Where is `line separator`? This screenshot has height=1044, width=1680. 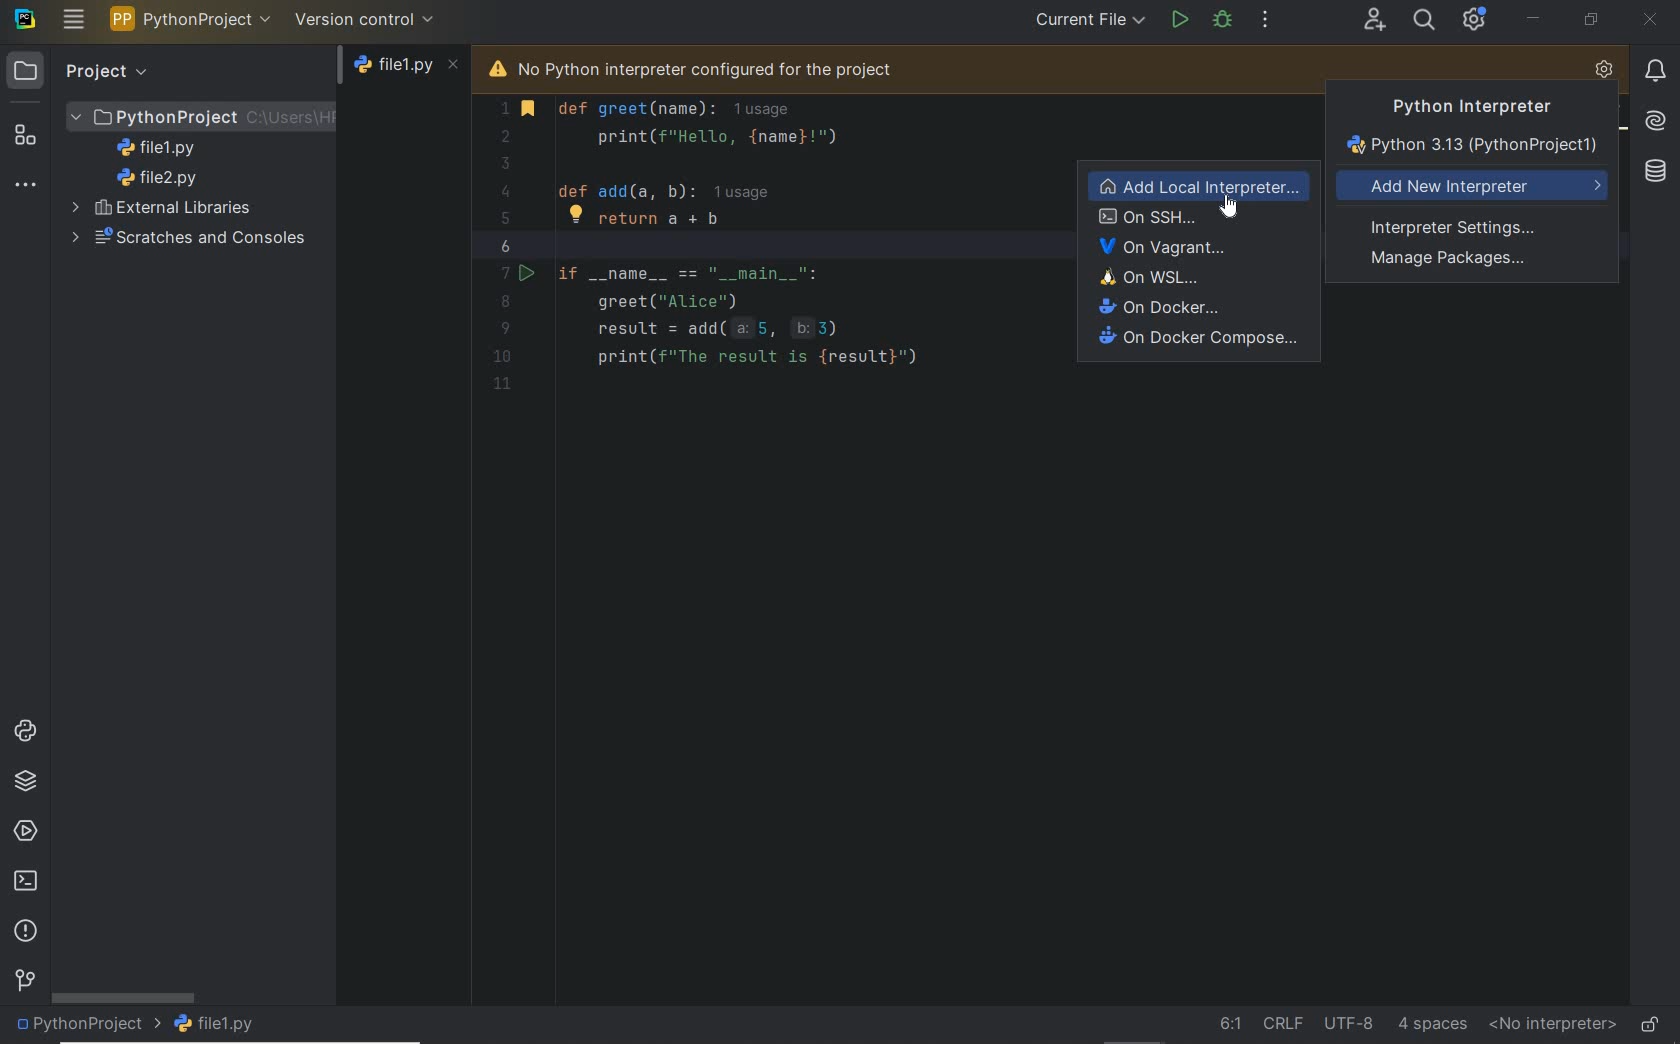
line separator is located at coordinates (1282, 1022).